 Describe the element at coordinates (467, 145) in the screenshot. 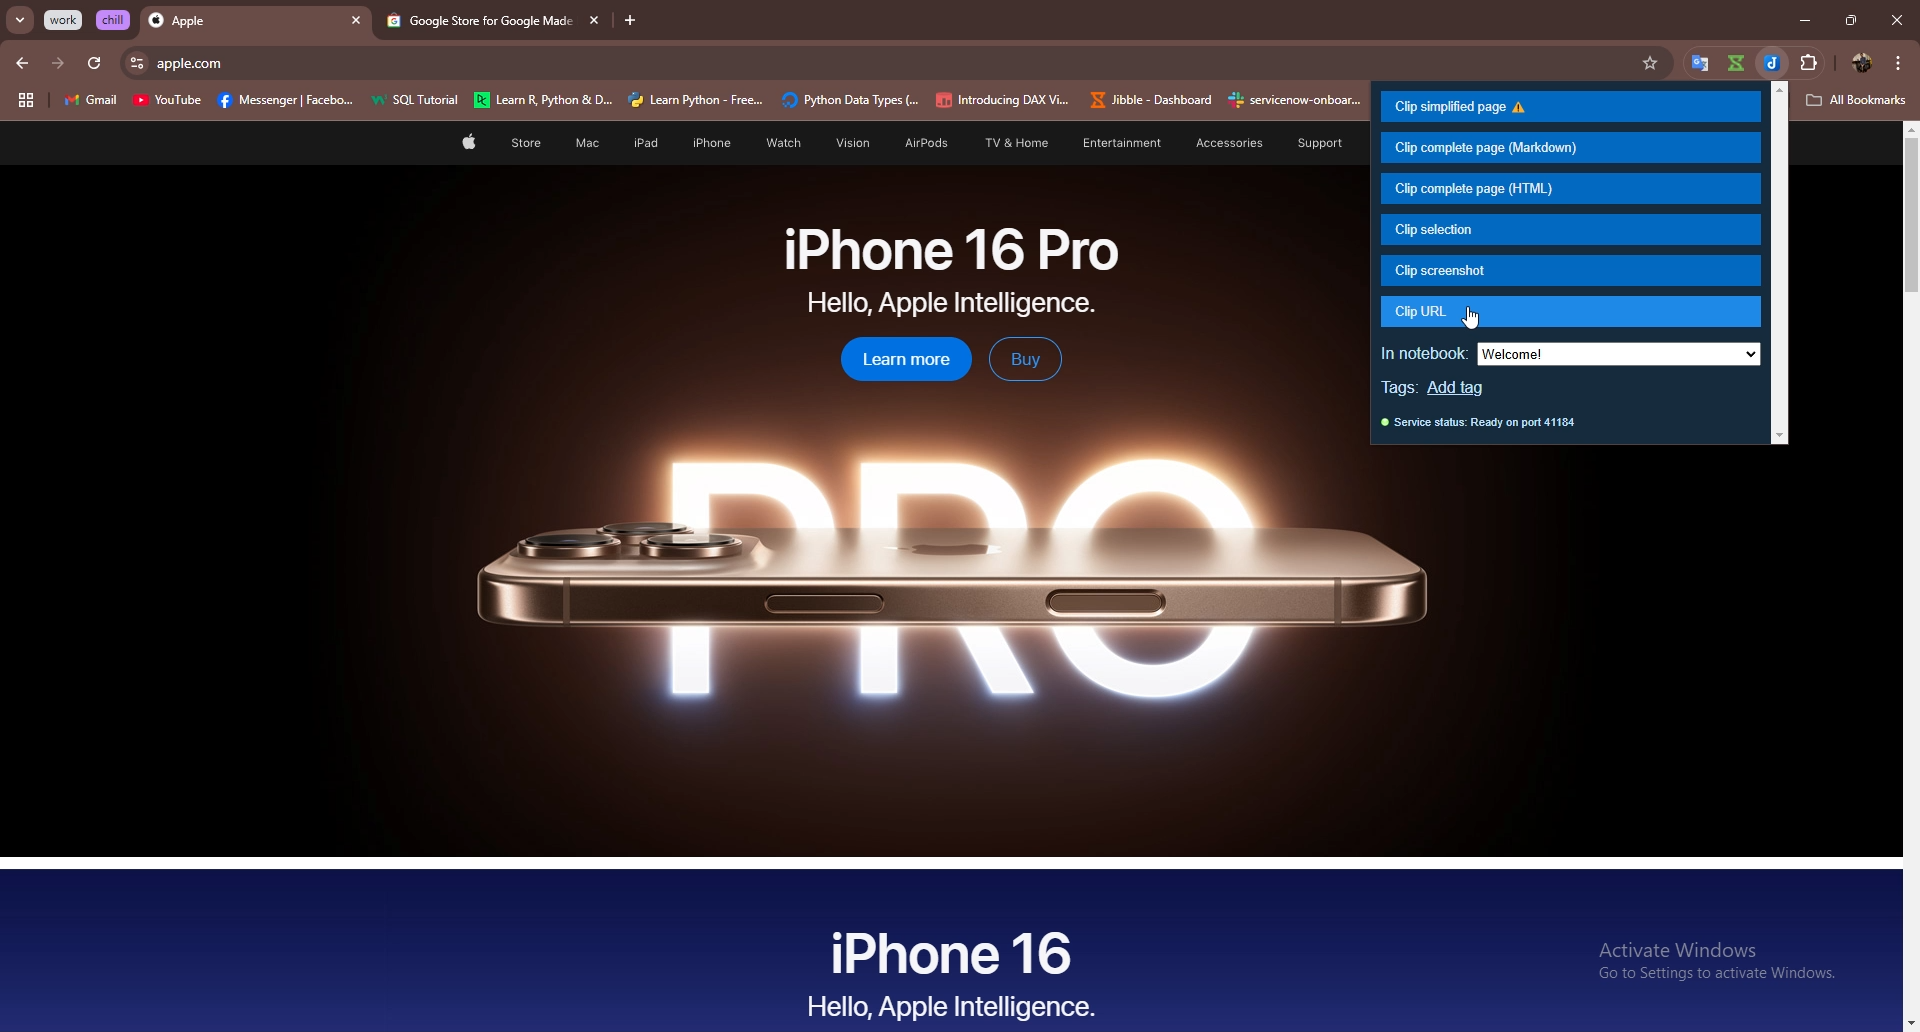

I see `Apple page` at that location.